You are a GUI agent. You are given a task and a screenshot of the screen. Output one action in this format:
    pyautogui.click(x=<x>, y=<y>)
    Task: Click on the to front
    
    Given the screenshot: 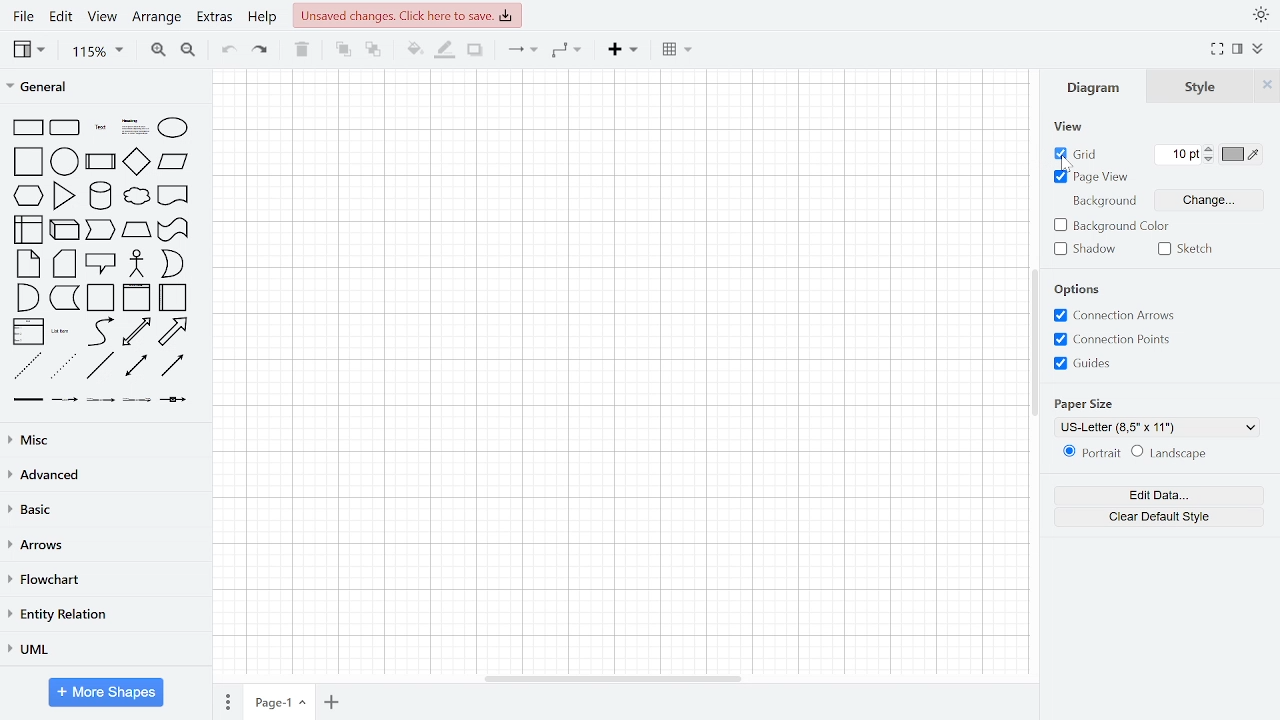 What is the action you would take?
    pyautogui.click(x=343, y=50)
    